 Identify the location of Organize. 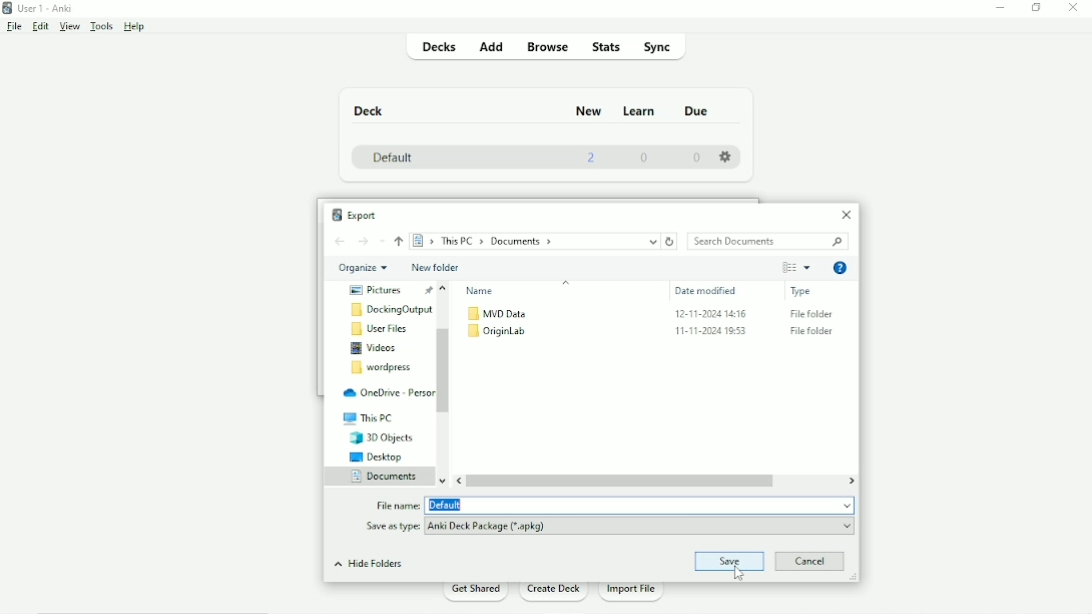
(364, 268).